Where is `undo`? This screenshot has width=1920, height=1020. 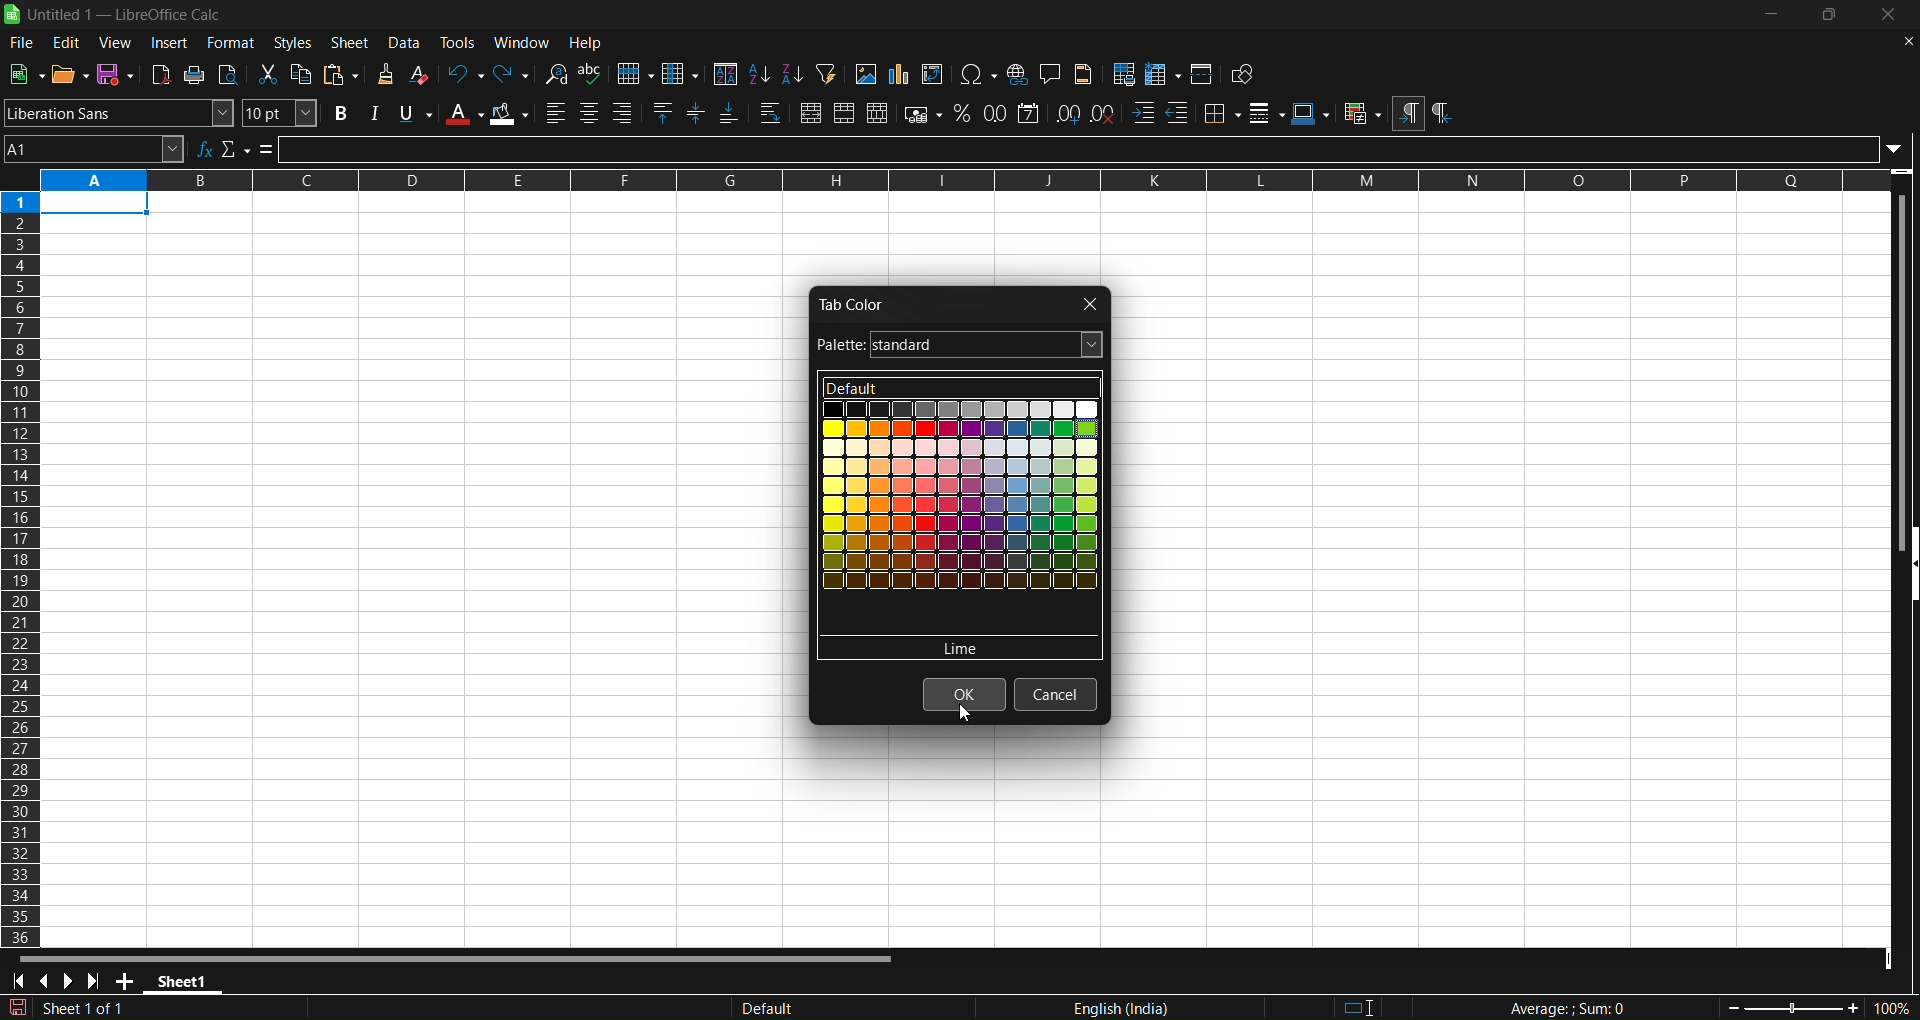 undo is located at coordinates (464, 73).